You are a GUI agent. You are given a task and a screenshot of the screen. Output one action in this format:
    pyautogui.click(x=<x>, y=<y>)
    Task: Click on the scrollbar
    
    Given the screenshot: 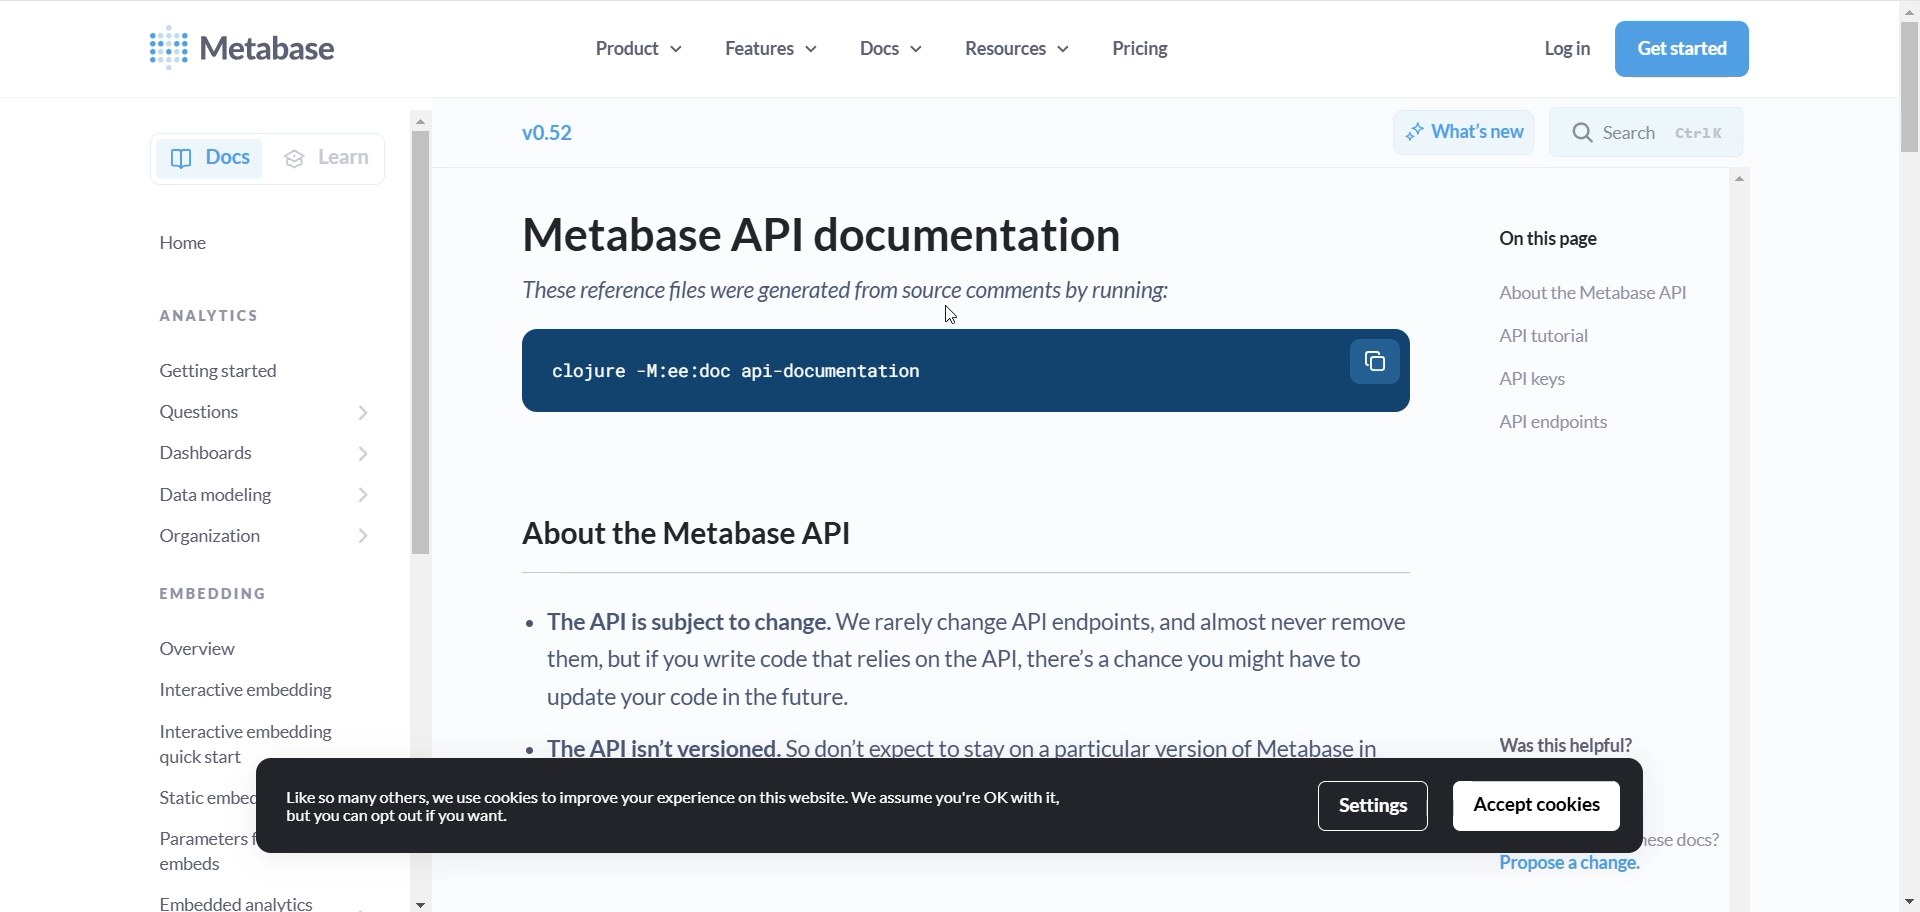 What is the action you would take?
    pyautogui.click(x=1908, y=88)
    